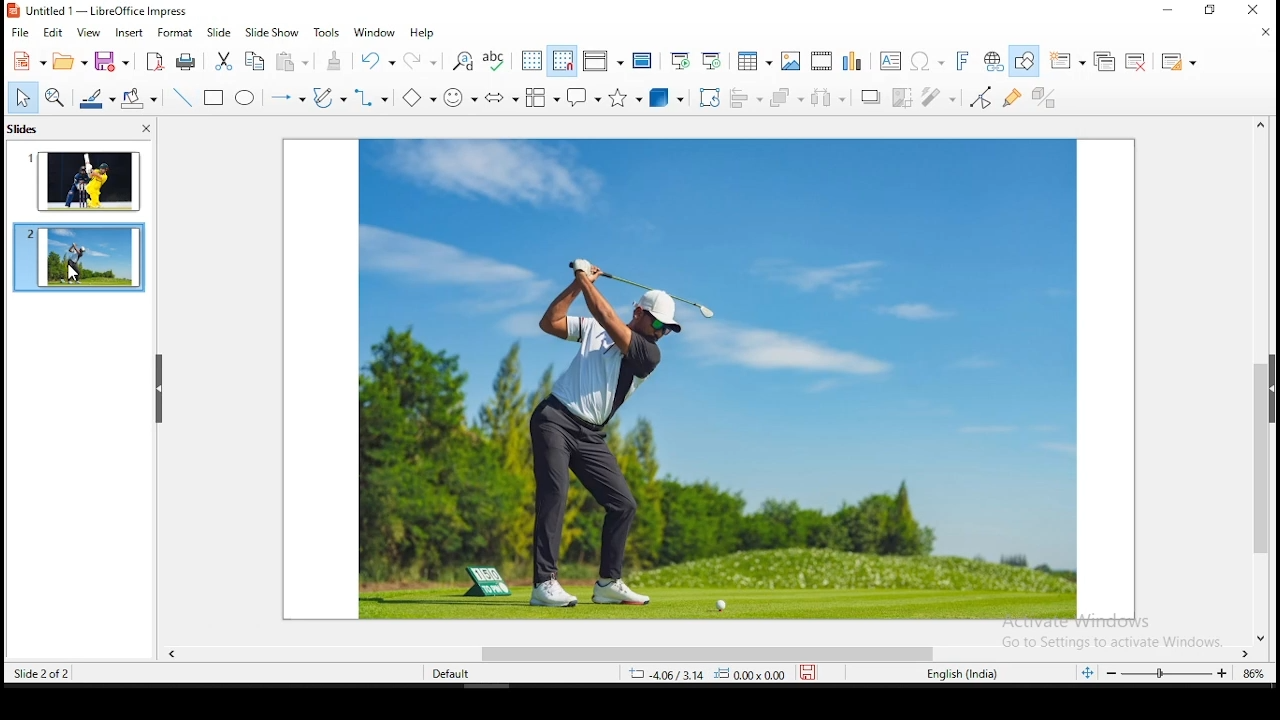  Describe the element at coordinates (136, 98) in the screenshot. I see `fill color` at that location.